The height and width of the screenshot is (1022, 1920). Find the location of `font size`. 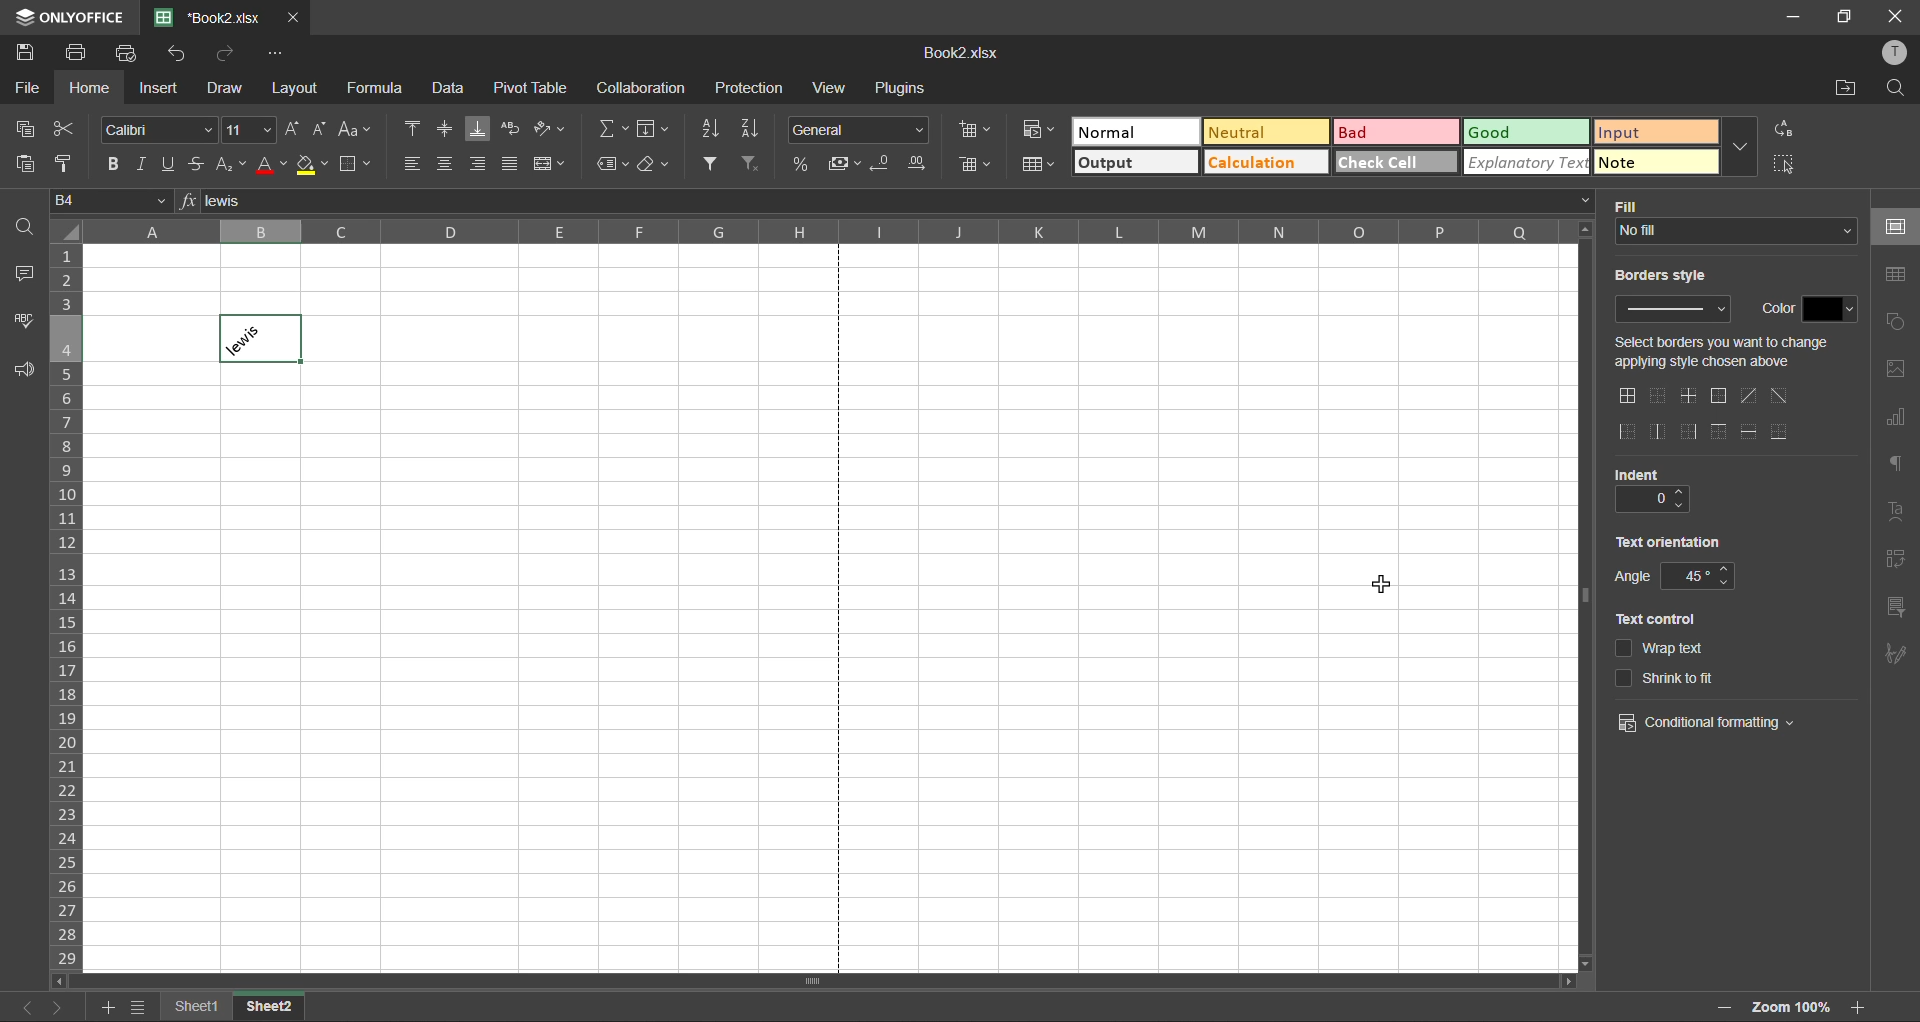

font size is located at coordinates (245, 131).